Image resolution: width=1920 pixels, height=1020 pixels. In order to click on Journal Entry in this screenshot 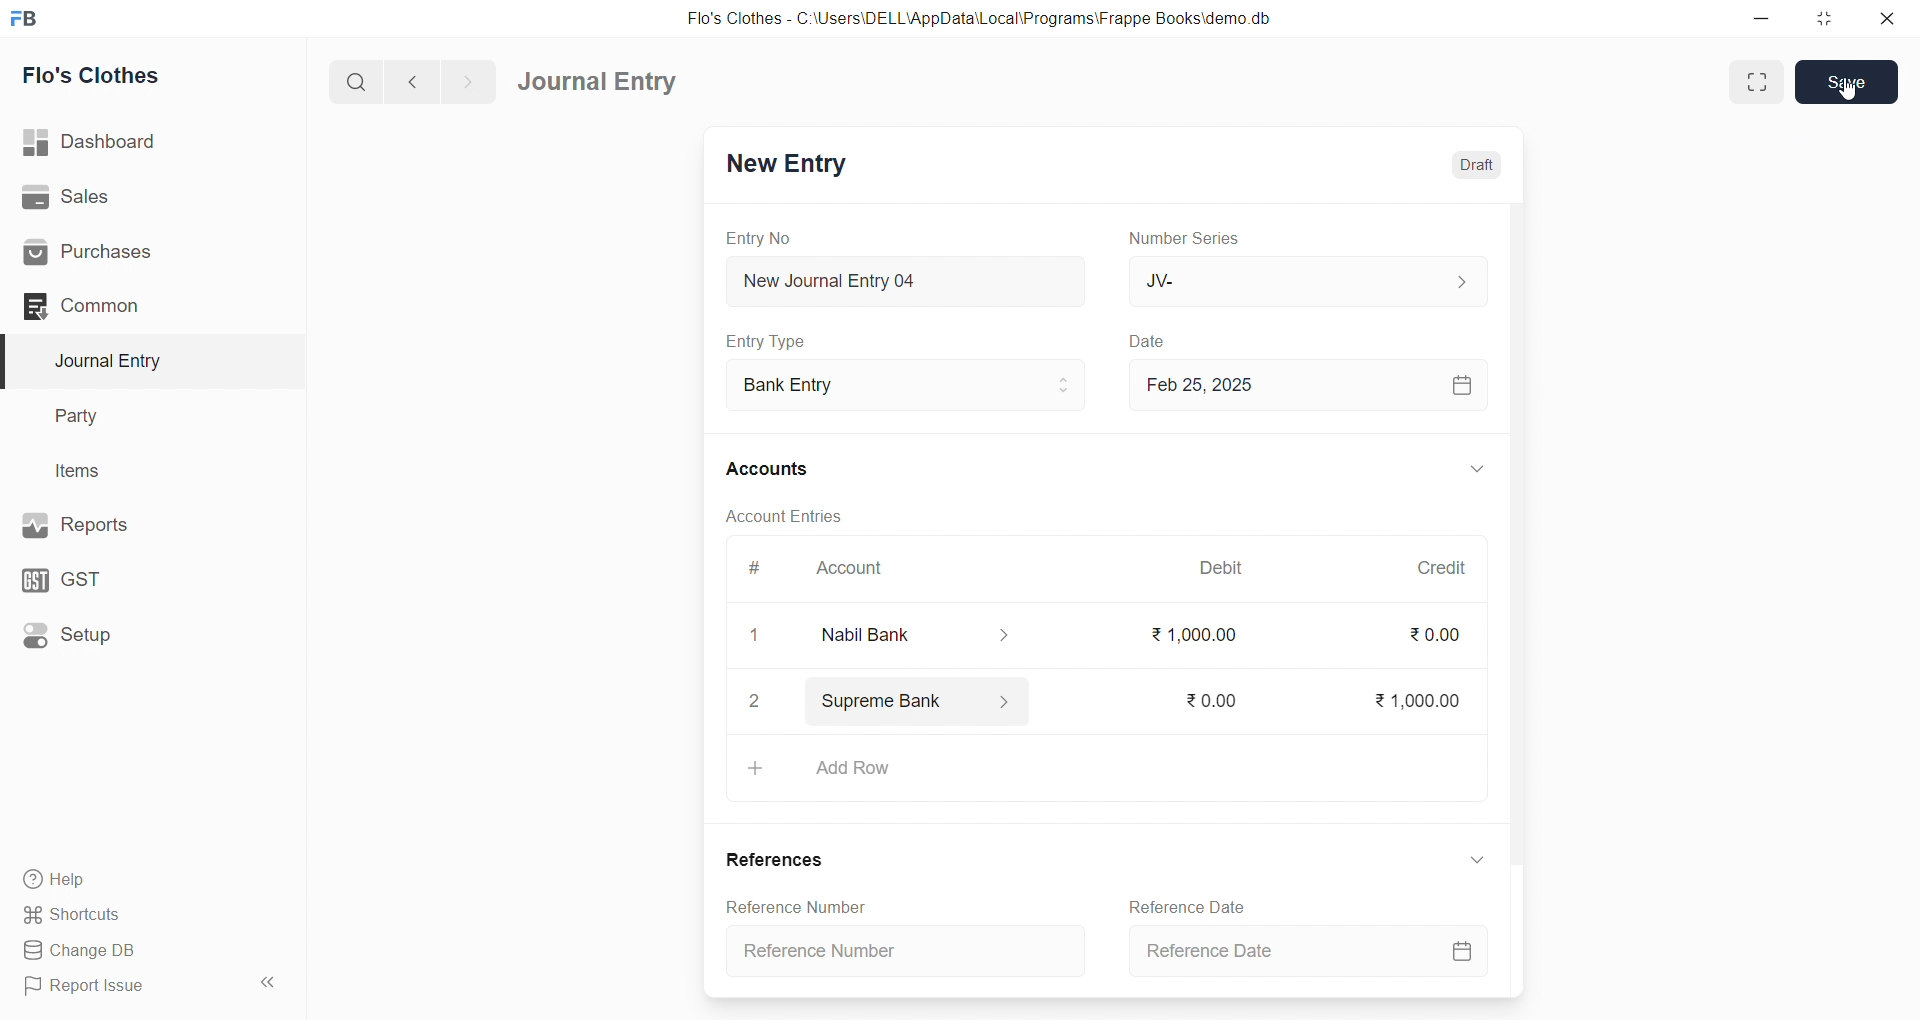, I will do `click(604, 82)`.